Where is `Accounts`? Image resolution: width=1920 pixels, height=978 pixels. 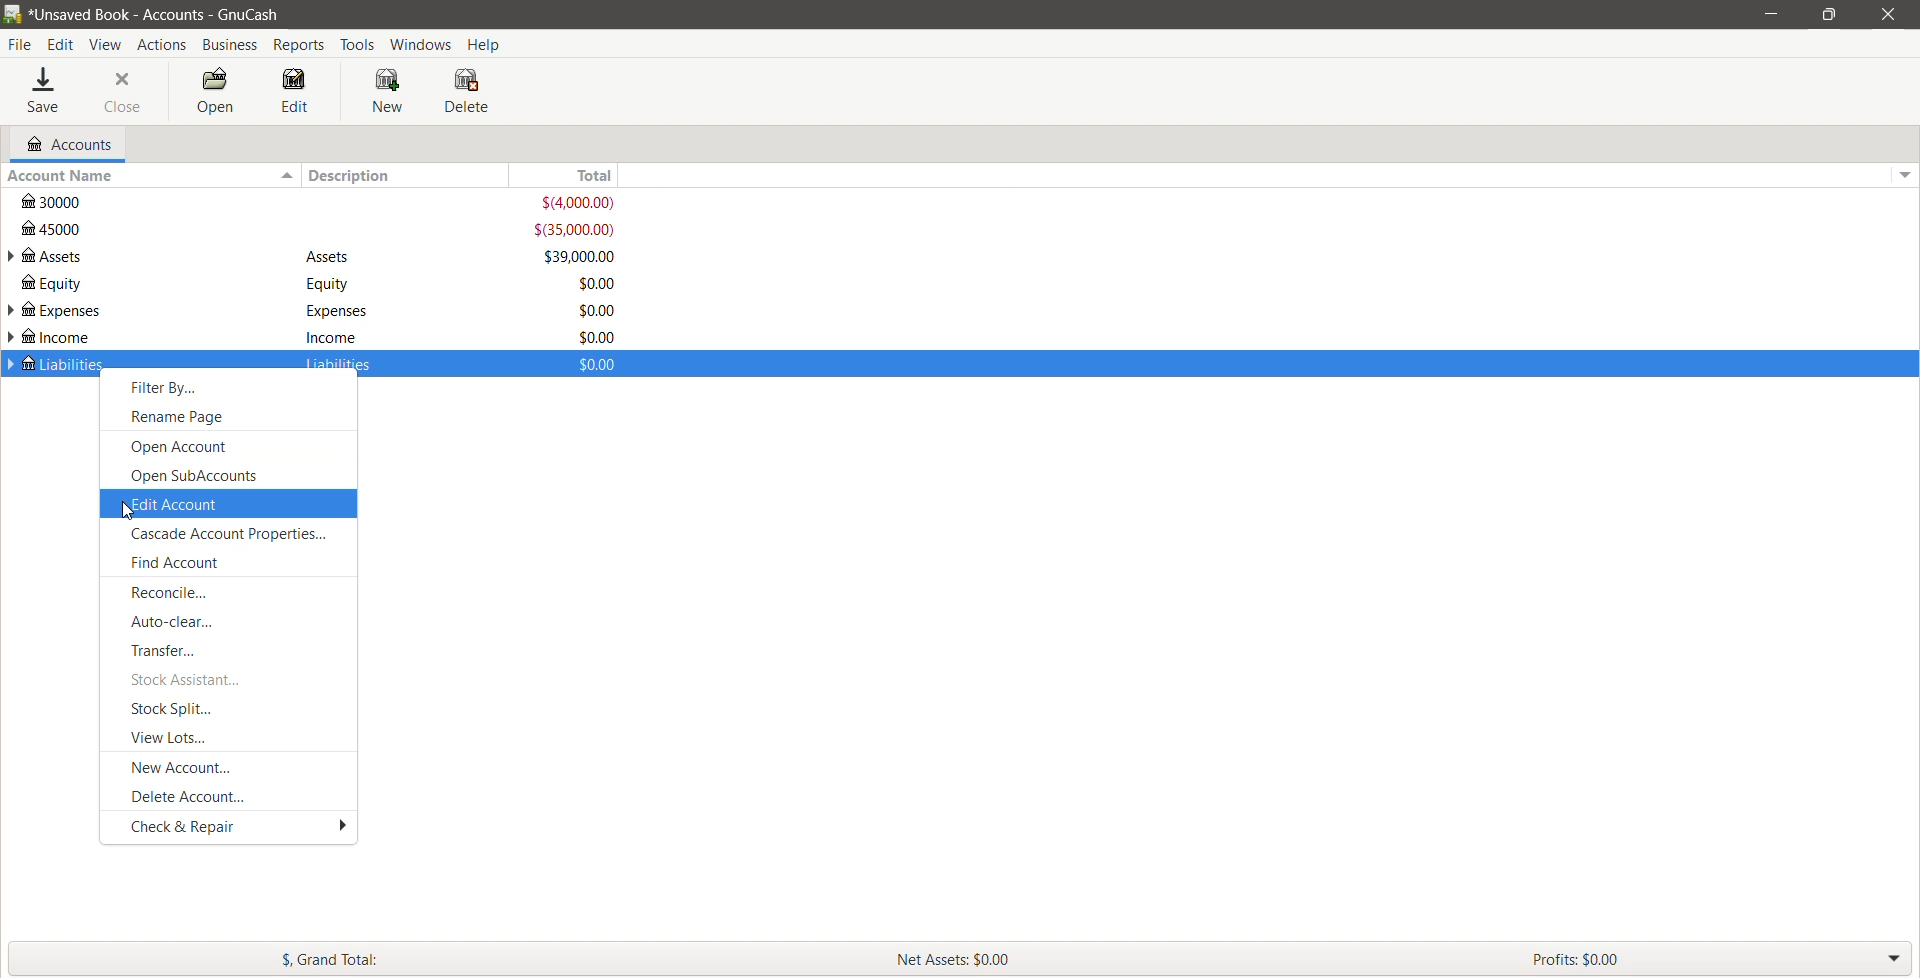 Accounts is located at coordinates (160, 44).